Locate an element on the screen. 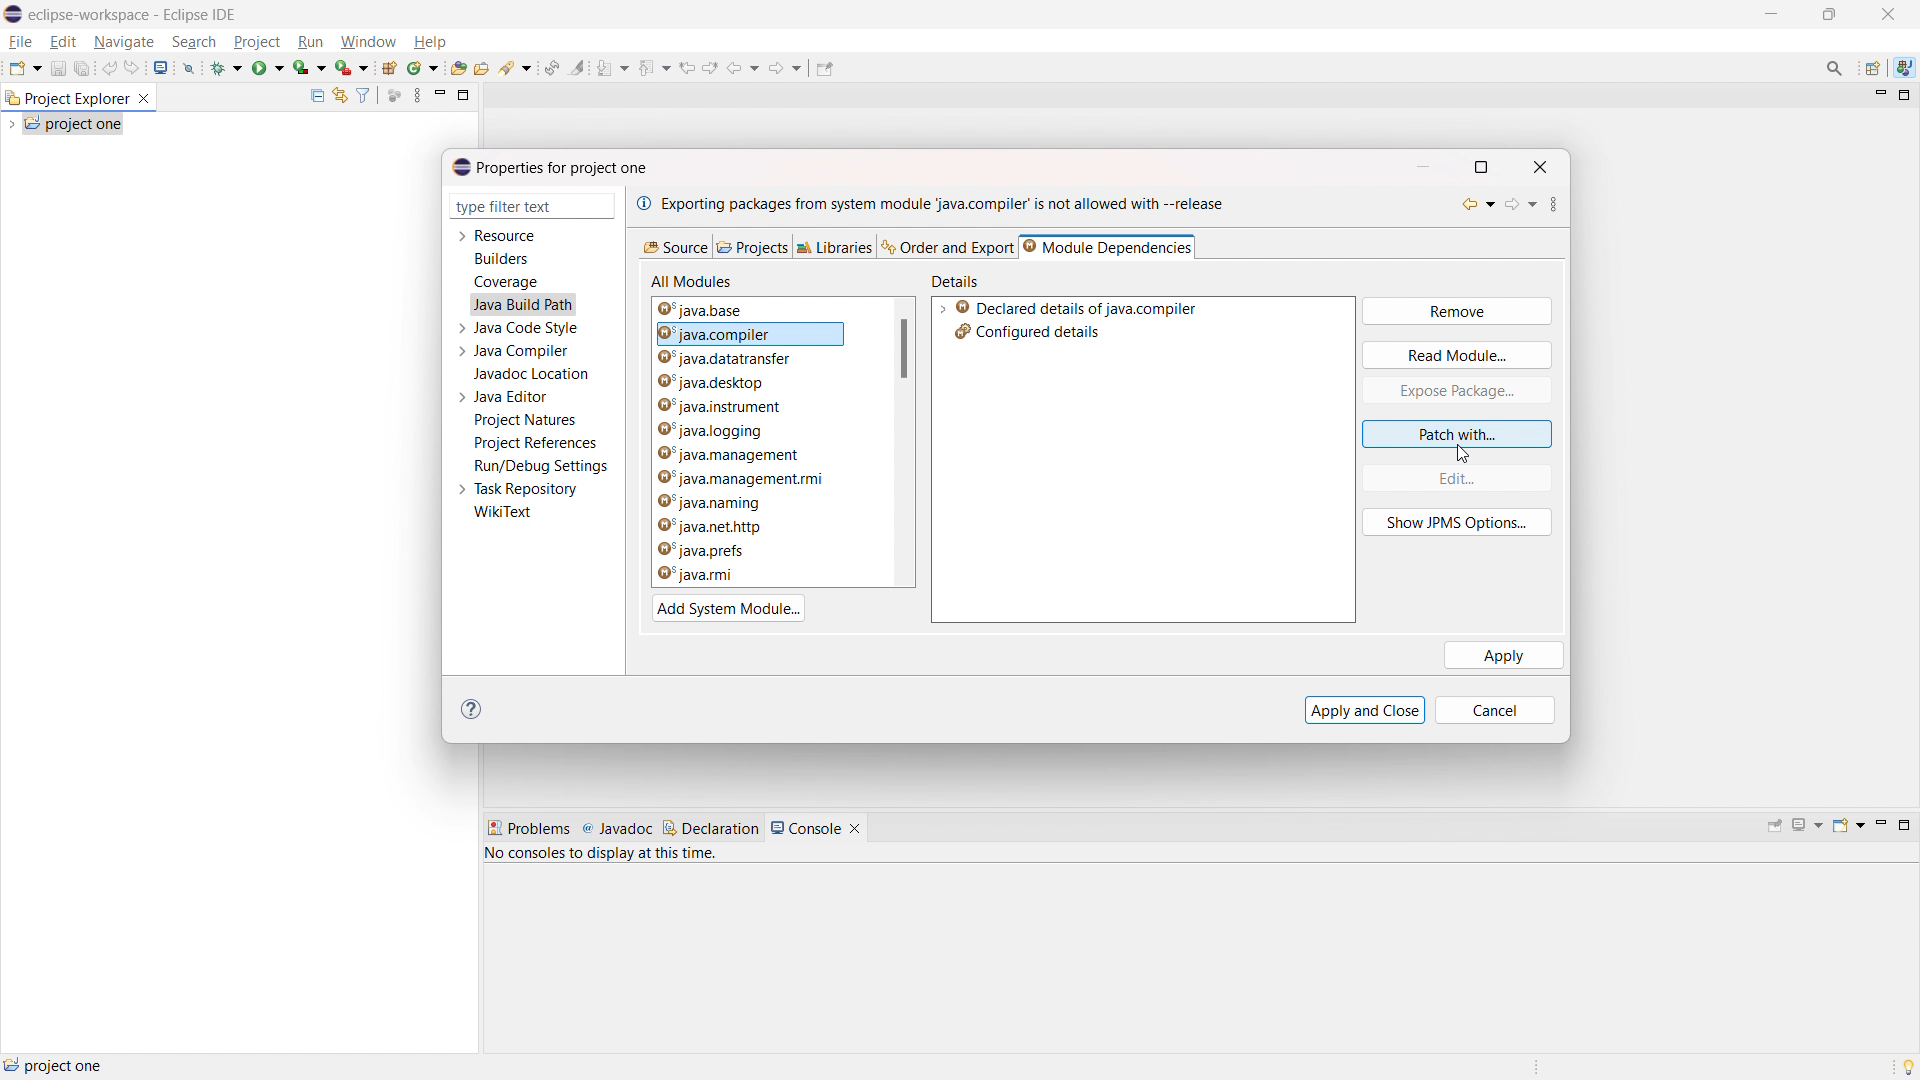 Image resolution: width=1920 pixels, height=1080 pixels. pin console is located at coordinates (1775, 827).